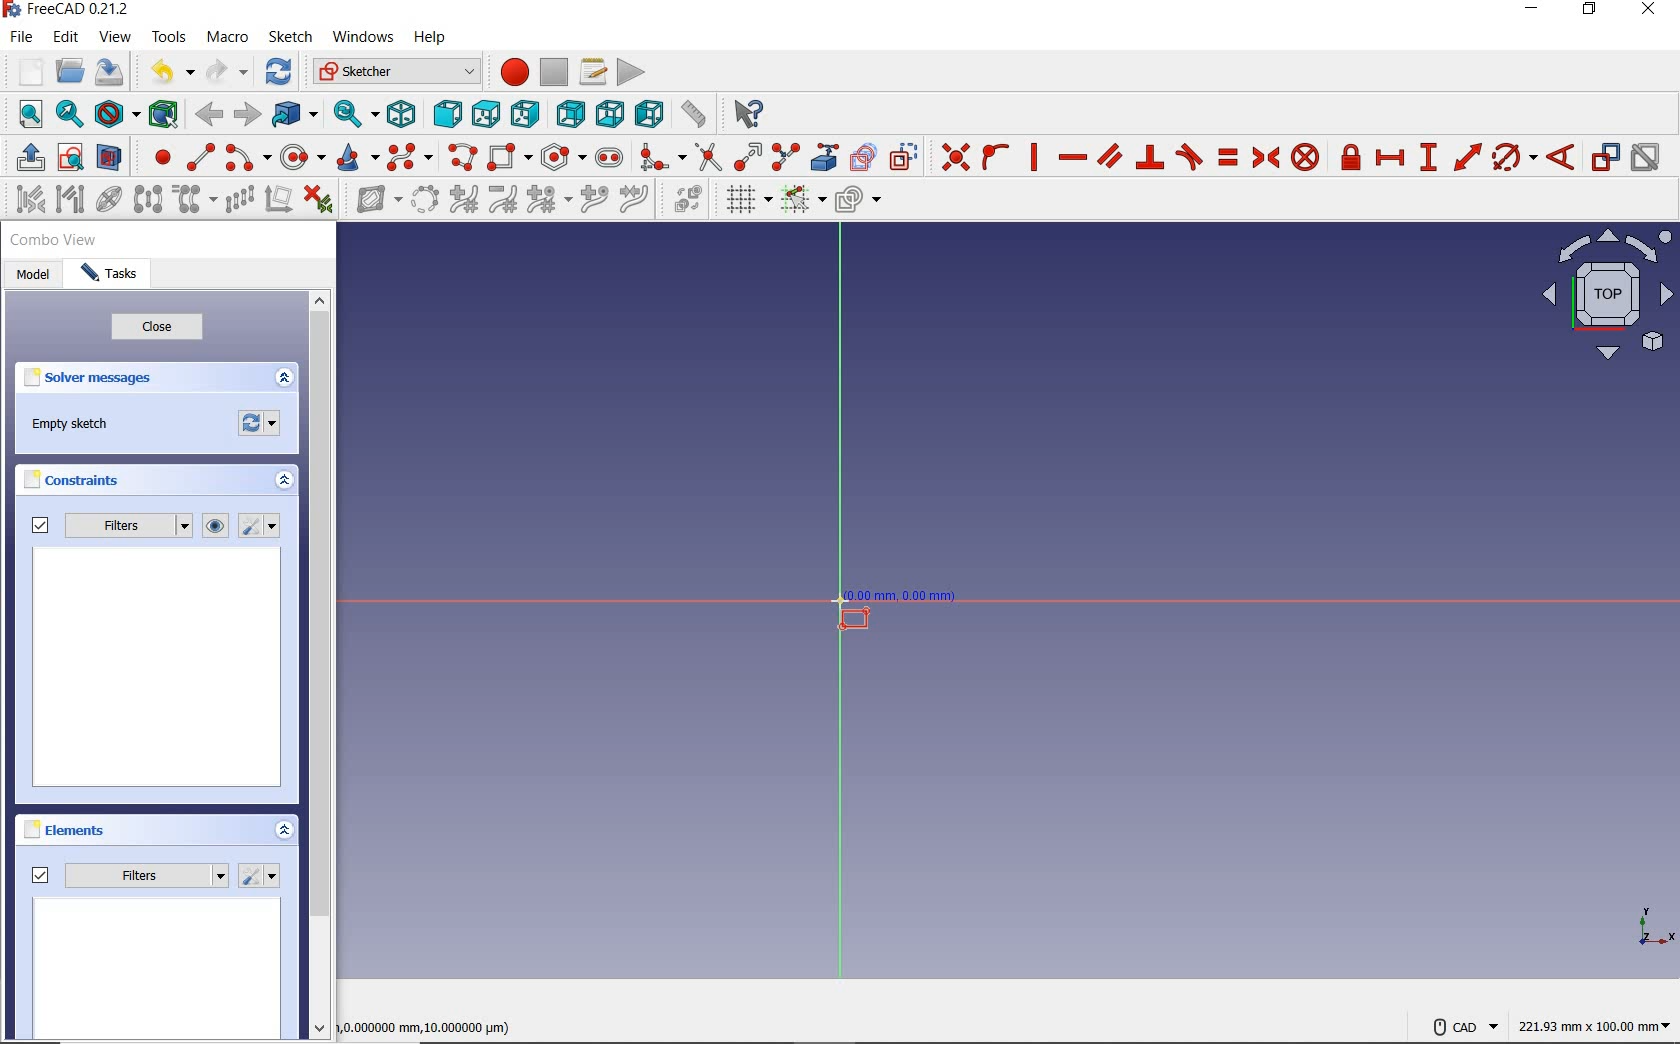 The image size is (1680, 1044). What do you see at coordinates (294, 115) in the screenshot?
I see `go to linked object` at bounding box center [294, 115].